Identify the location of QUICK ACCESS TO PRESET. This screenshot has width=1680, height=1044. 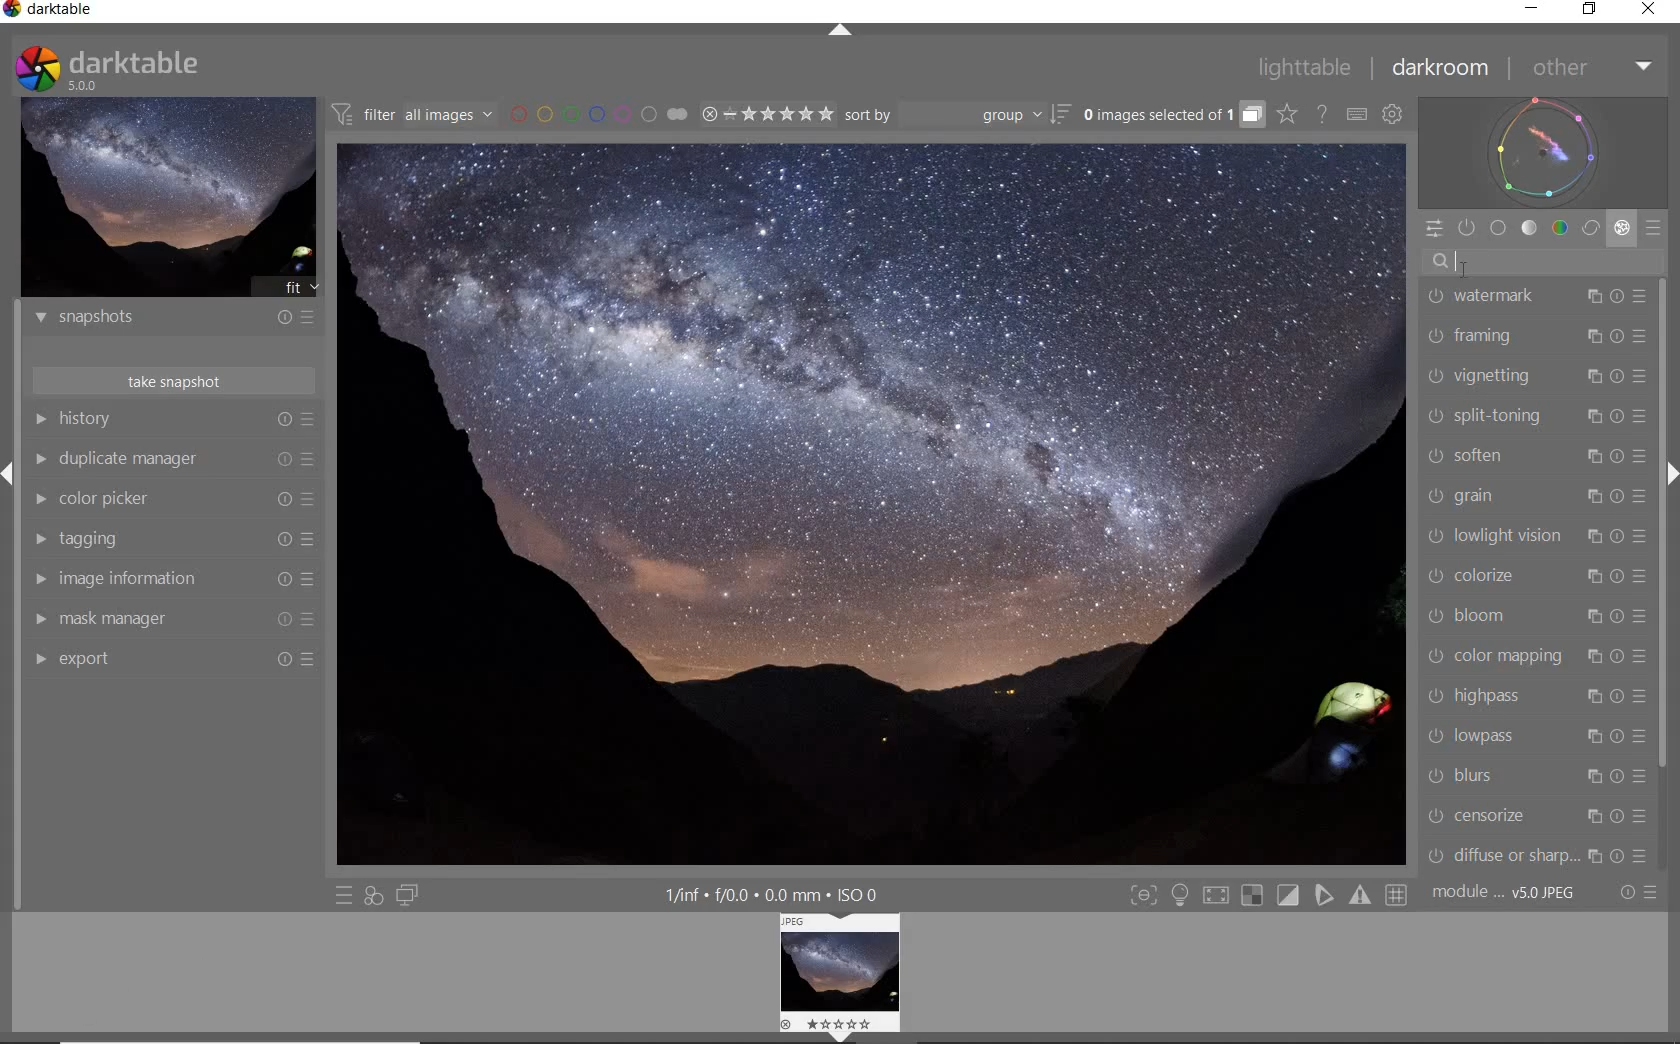
(346, 895).